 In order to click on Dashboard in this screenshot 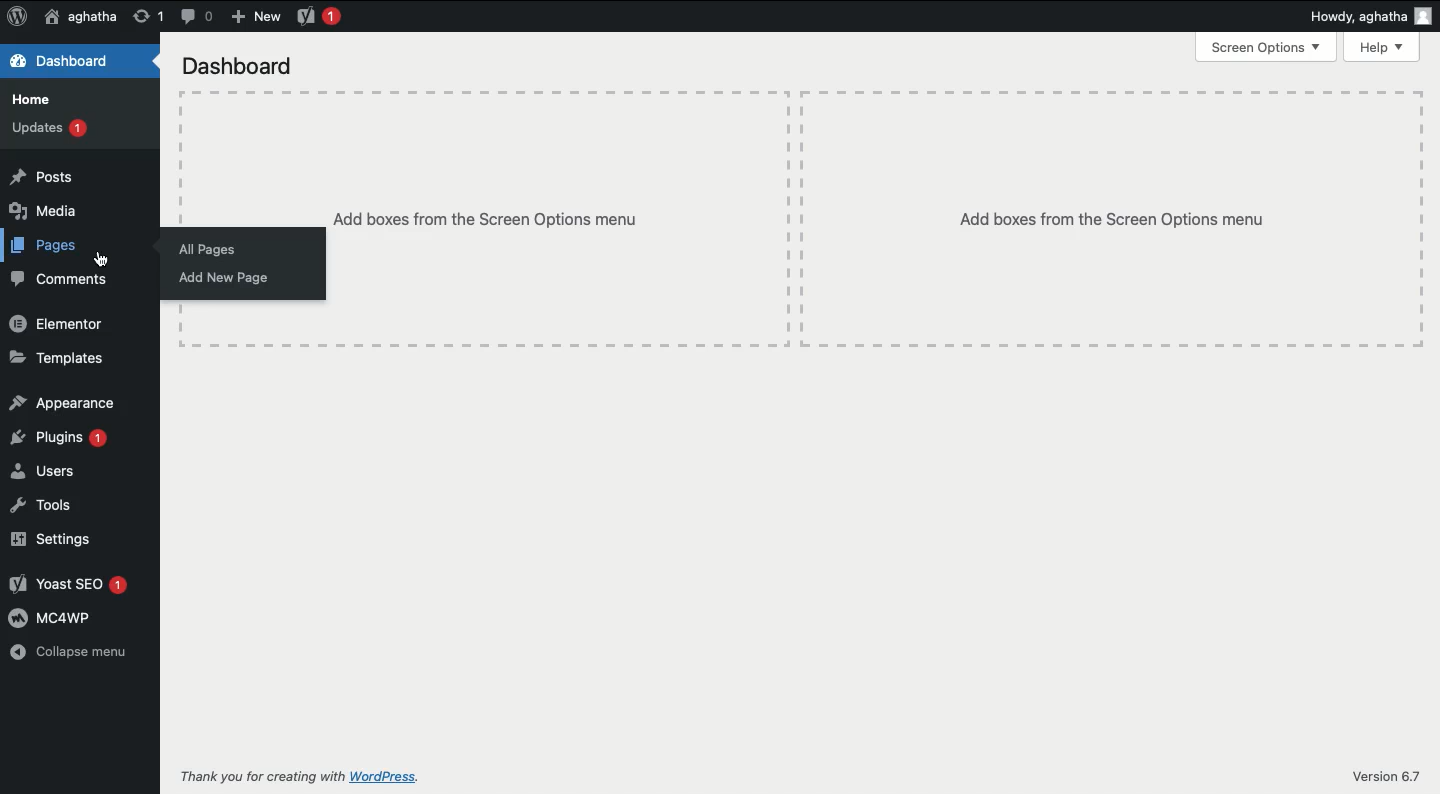, I will do `click(62, 61)`.